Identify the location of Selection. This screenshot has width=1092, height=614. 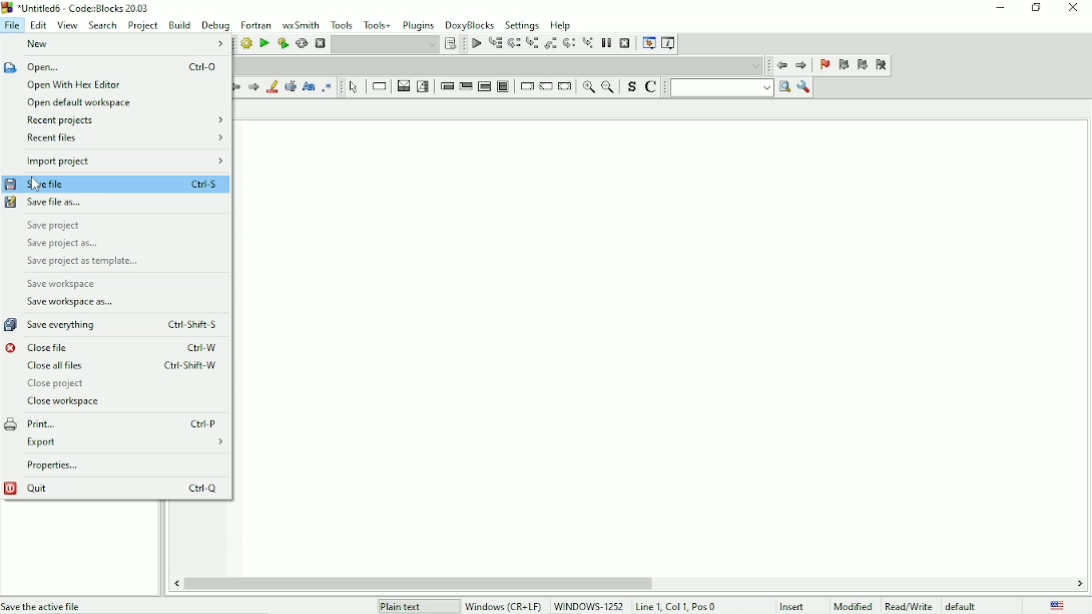
(424, 86).